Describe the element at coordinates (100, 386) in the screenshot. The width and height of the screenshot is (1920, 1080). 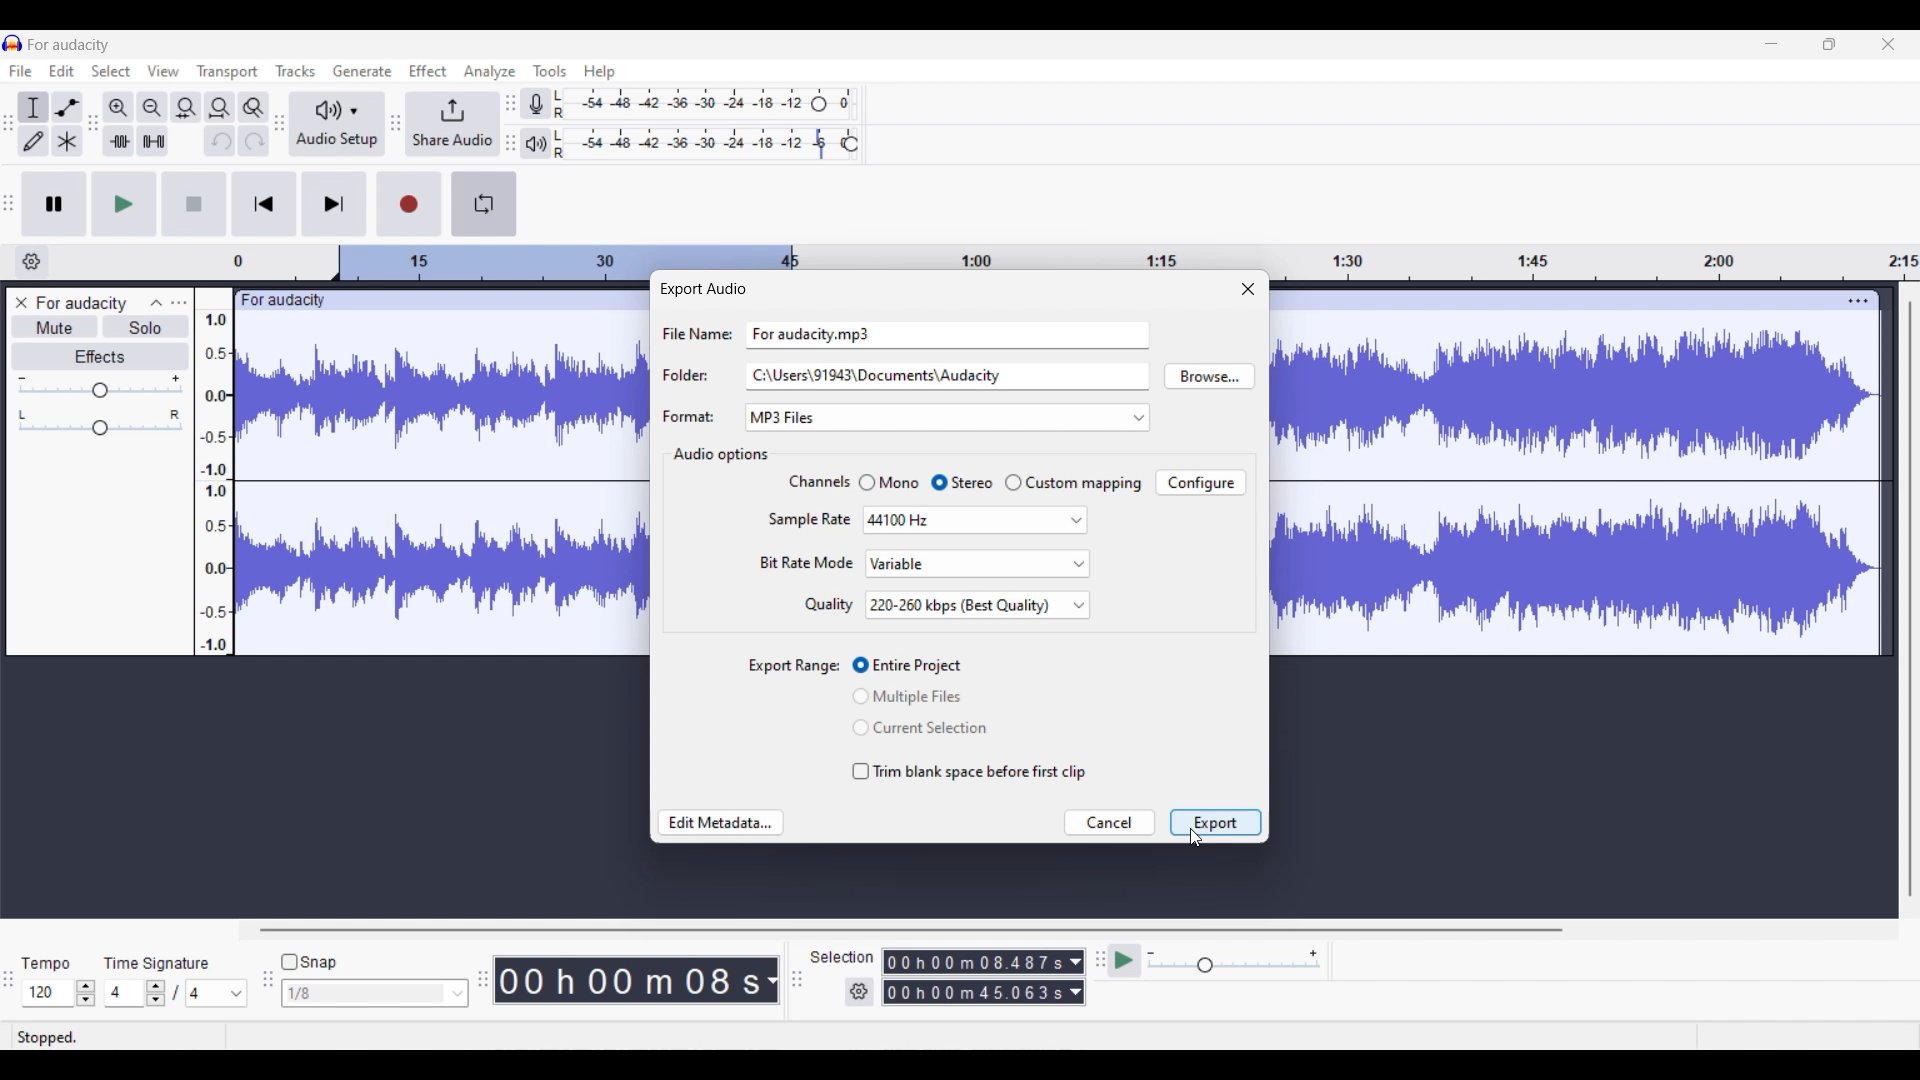
I see `Volume scale` at that location.